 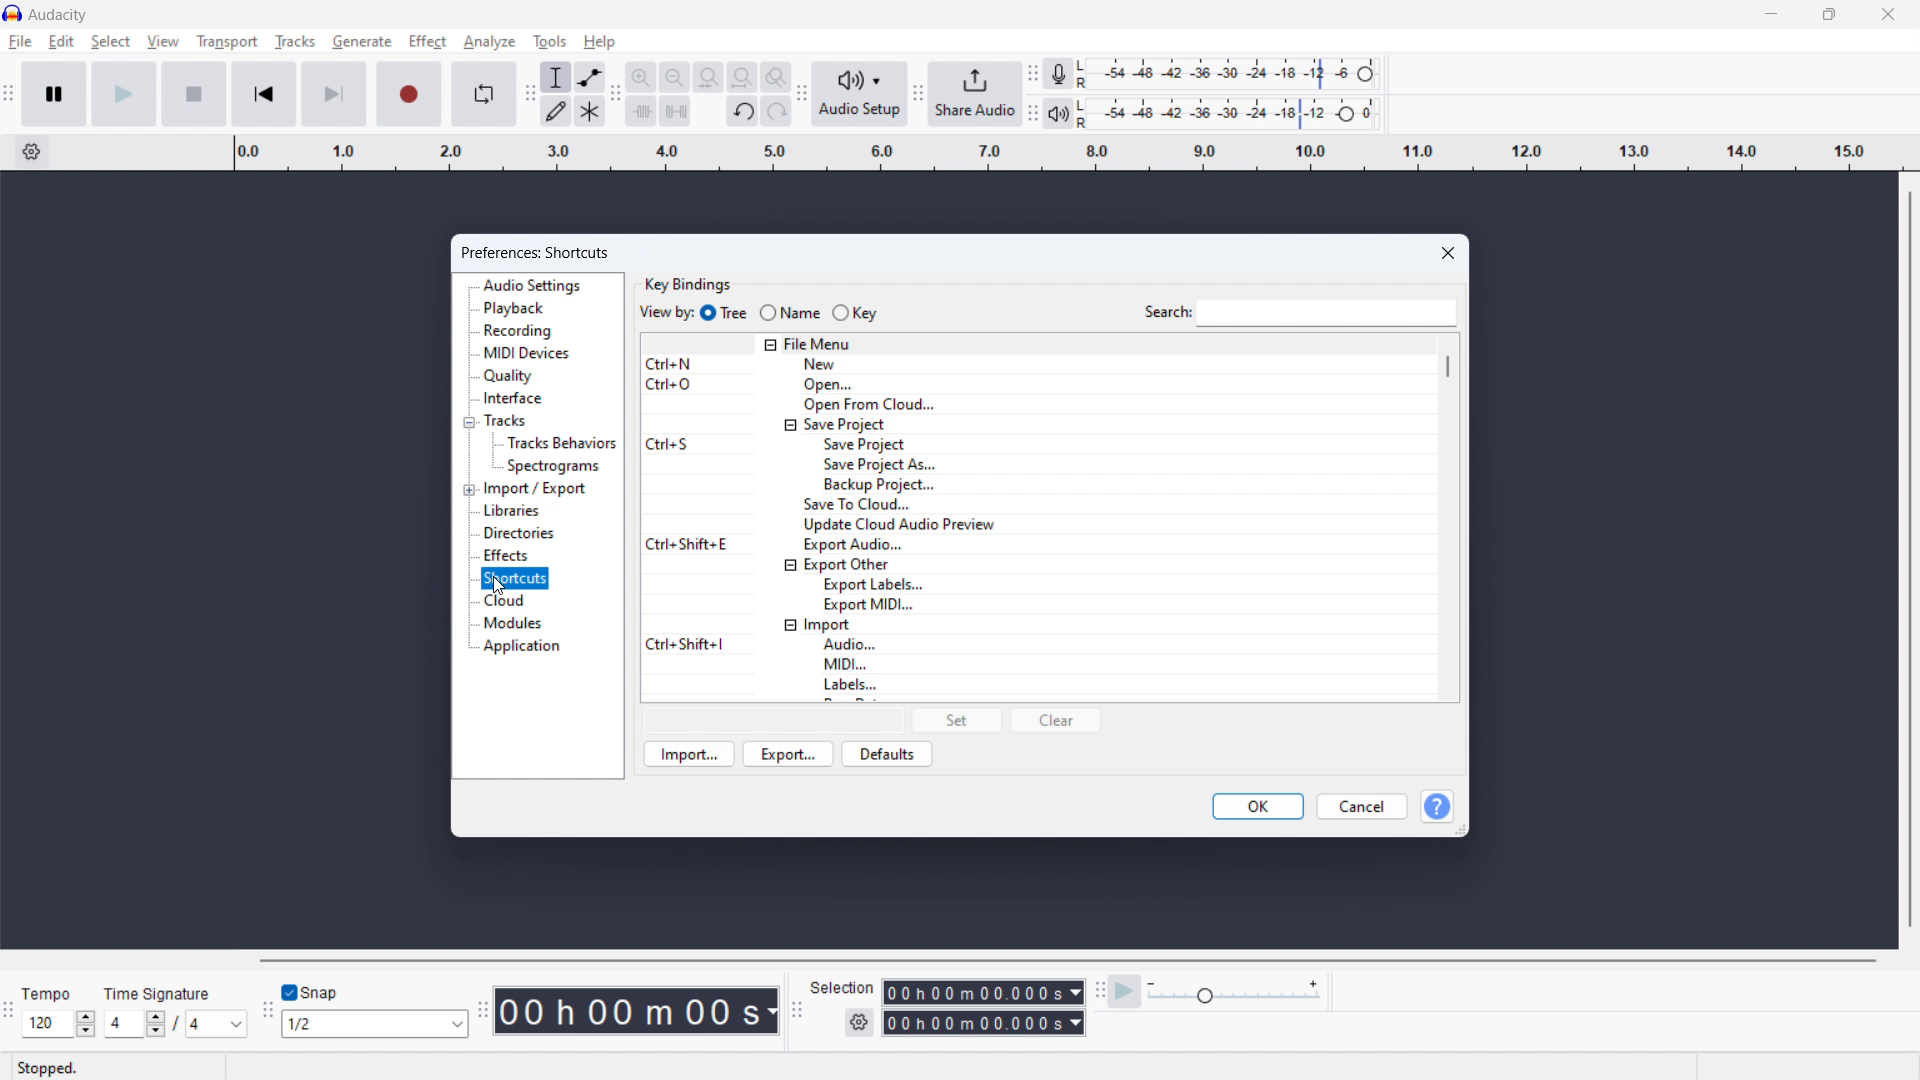 What do you see at coordinates (698, 517) in the screenshot?
I see `Keyboard shortcuts` at bounding box center [698, 517].